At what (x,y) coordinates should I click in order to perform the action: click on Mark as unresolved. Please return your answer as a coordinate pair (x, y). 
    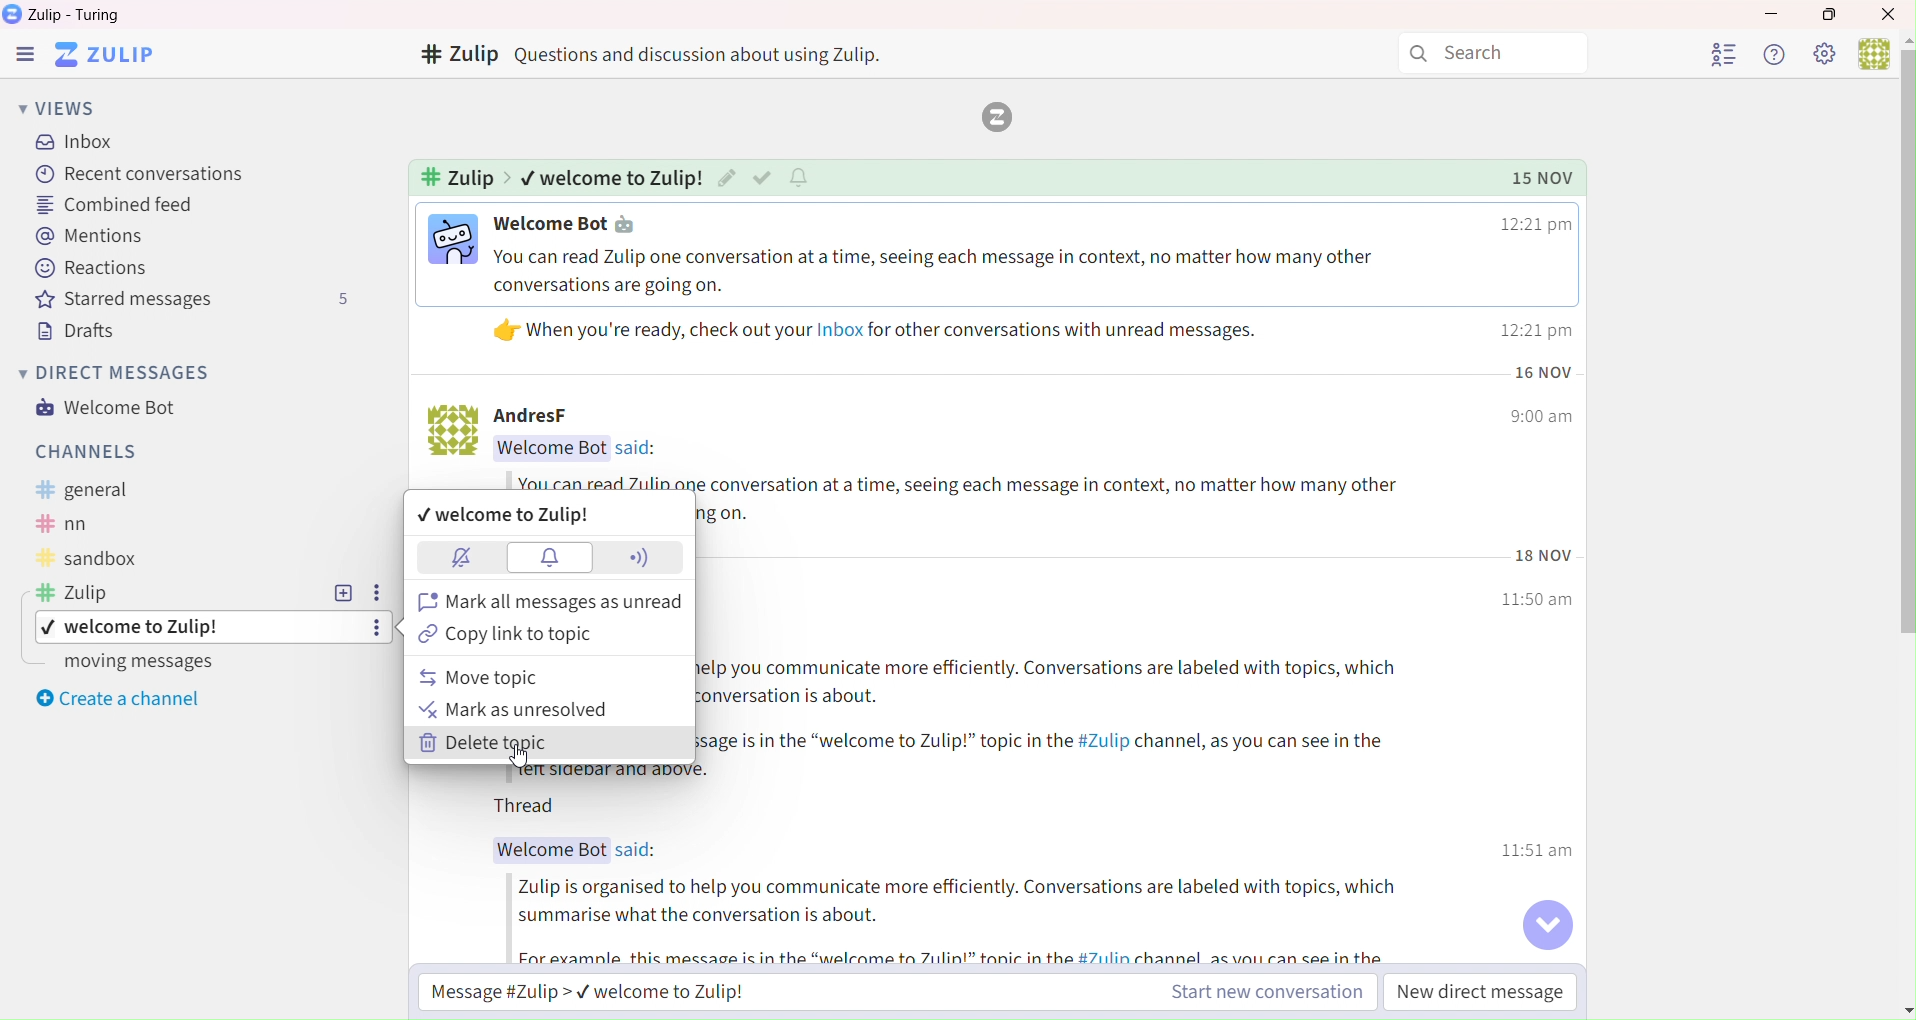
    Looking at the image, I should click on (524, 710).